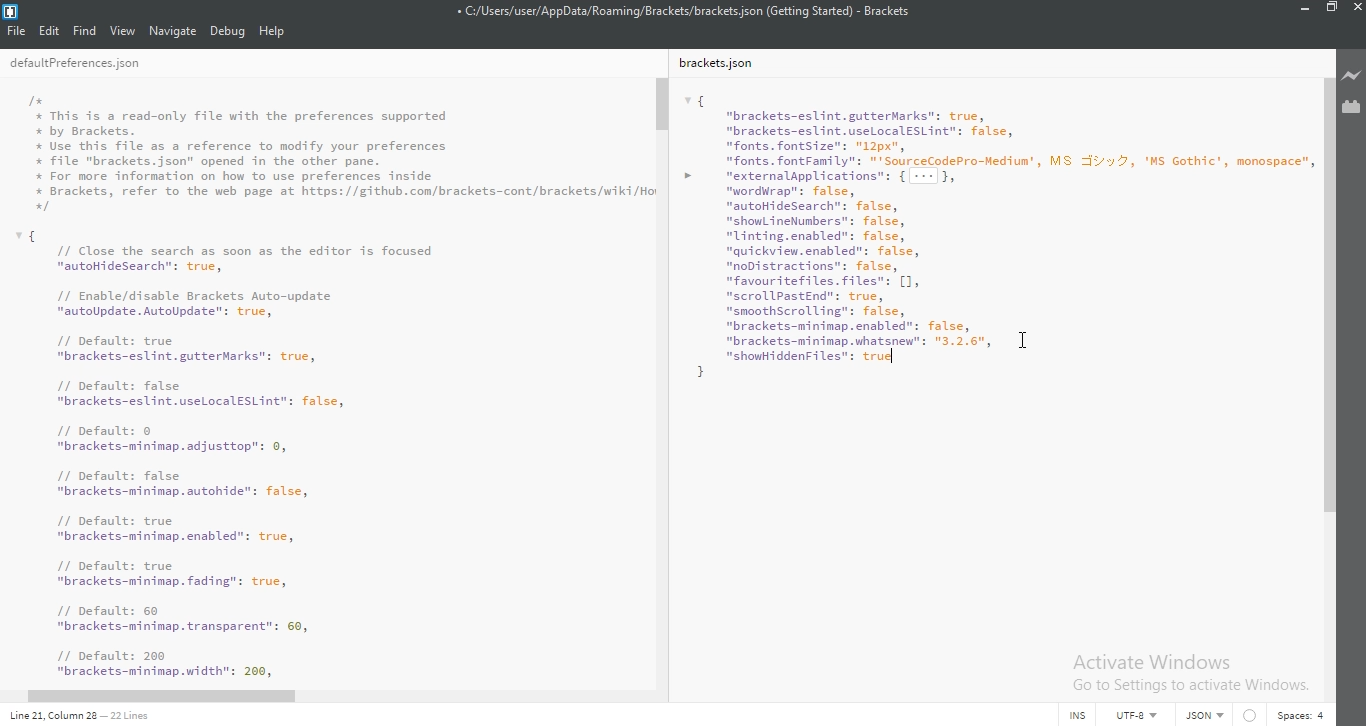  What do you see at coordinates (1077, 714) in the screenshot?
I see `INS` at bounding box center [1077, 714].